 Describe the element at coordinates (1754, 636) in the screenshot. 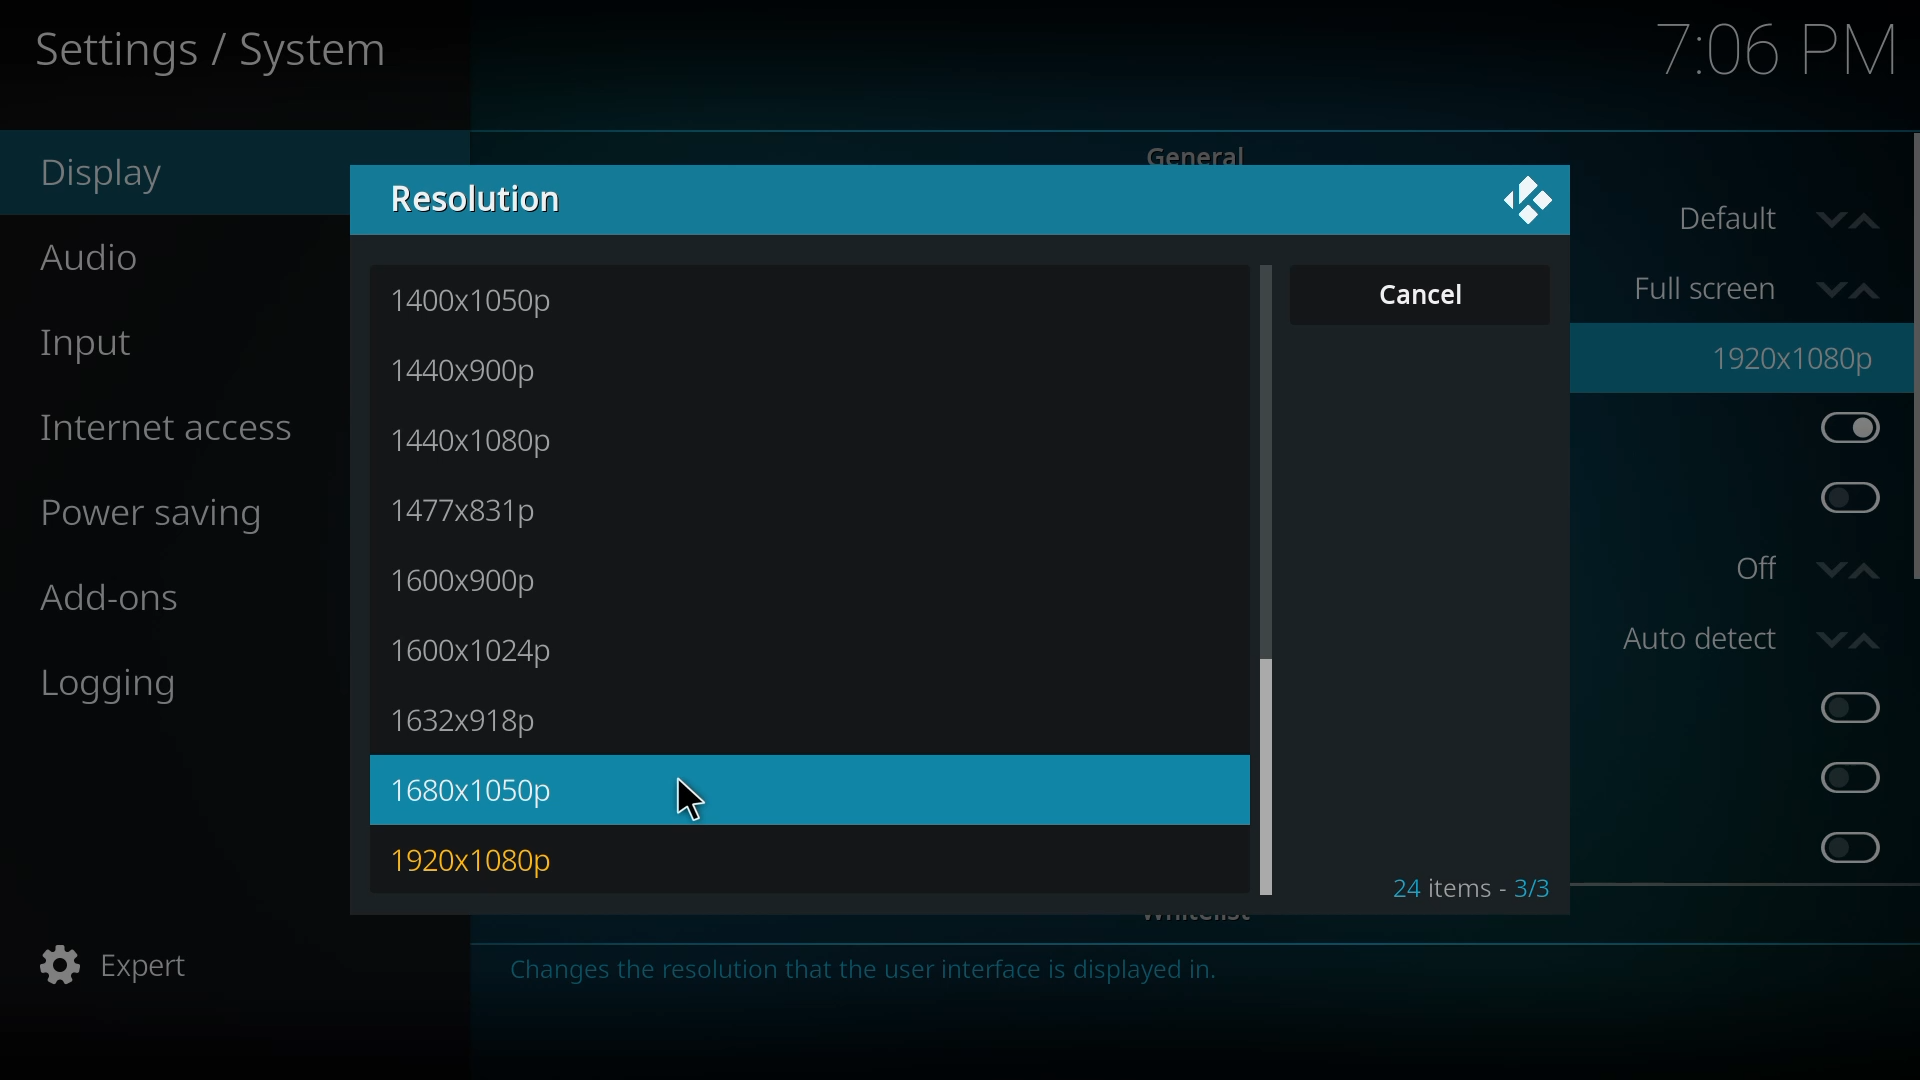

I see `auto detect` at that location.